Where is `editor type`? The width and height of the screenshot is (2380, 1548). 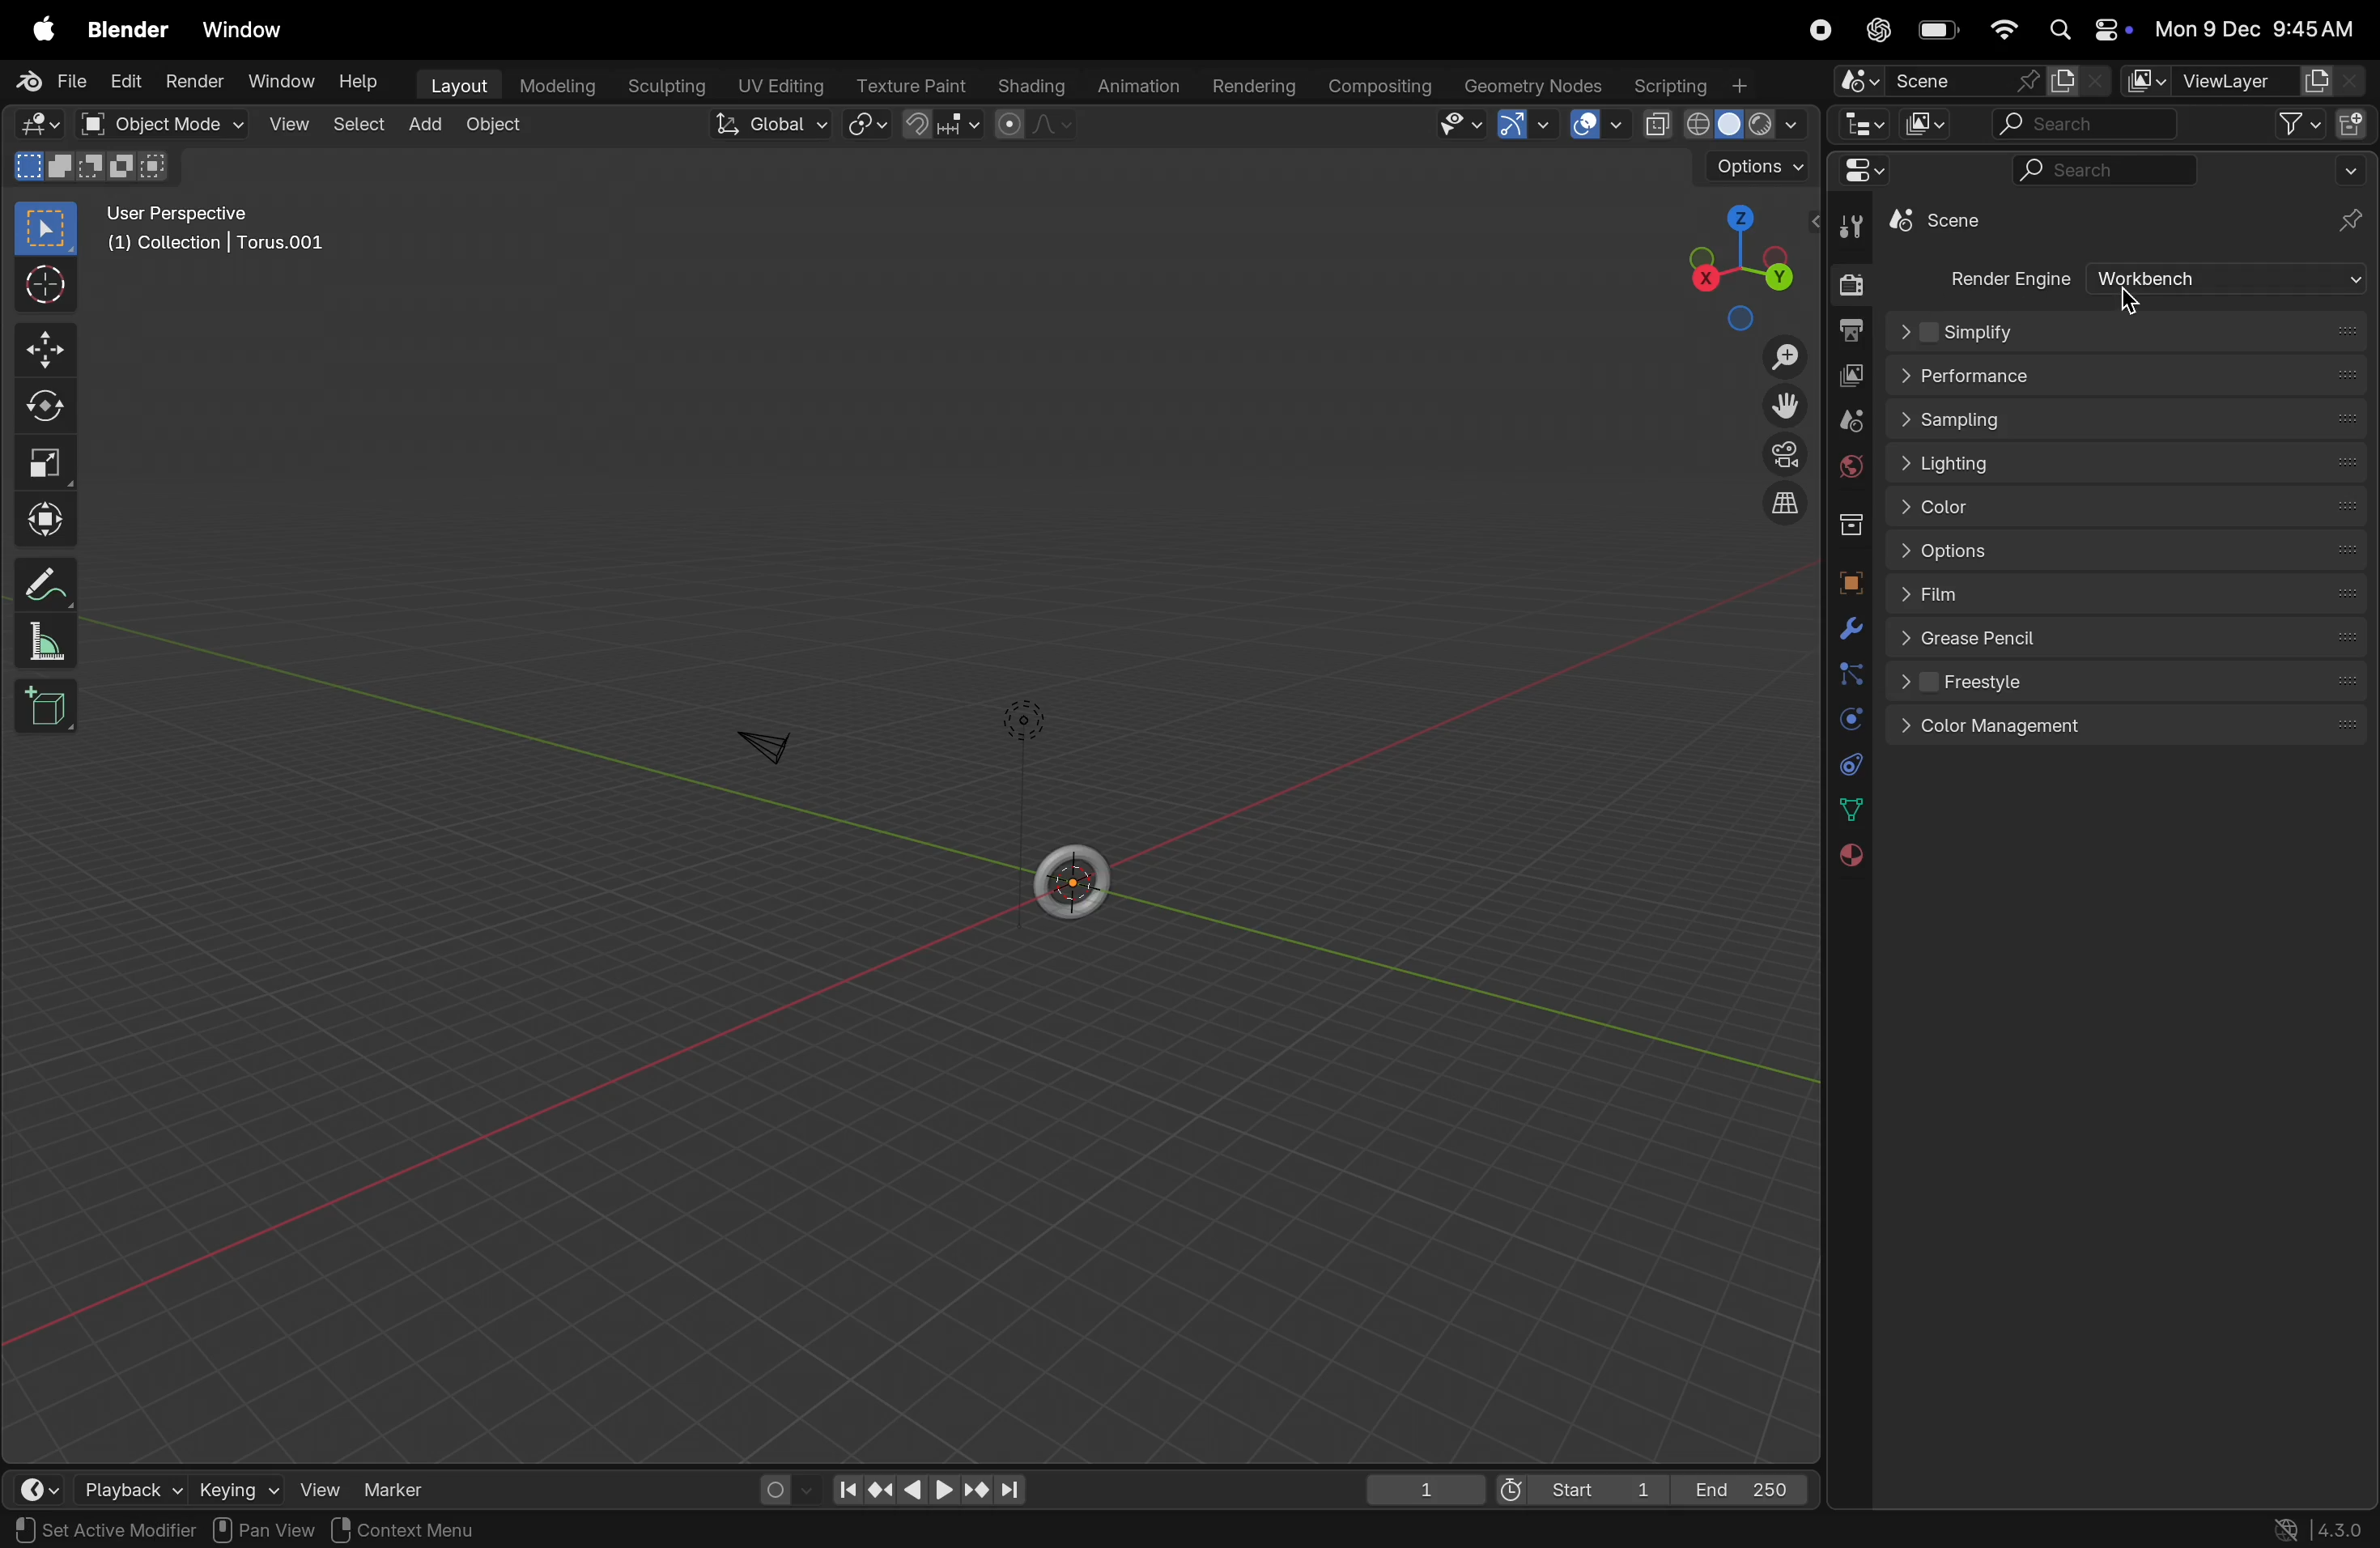 editor type is located at coordinates (33, 124).